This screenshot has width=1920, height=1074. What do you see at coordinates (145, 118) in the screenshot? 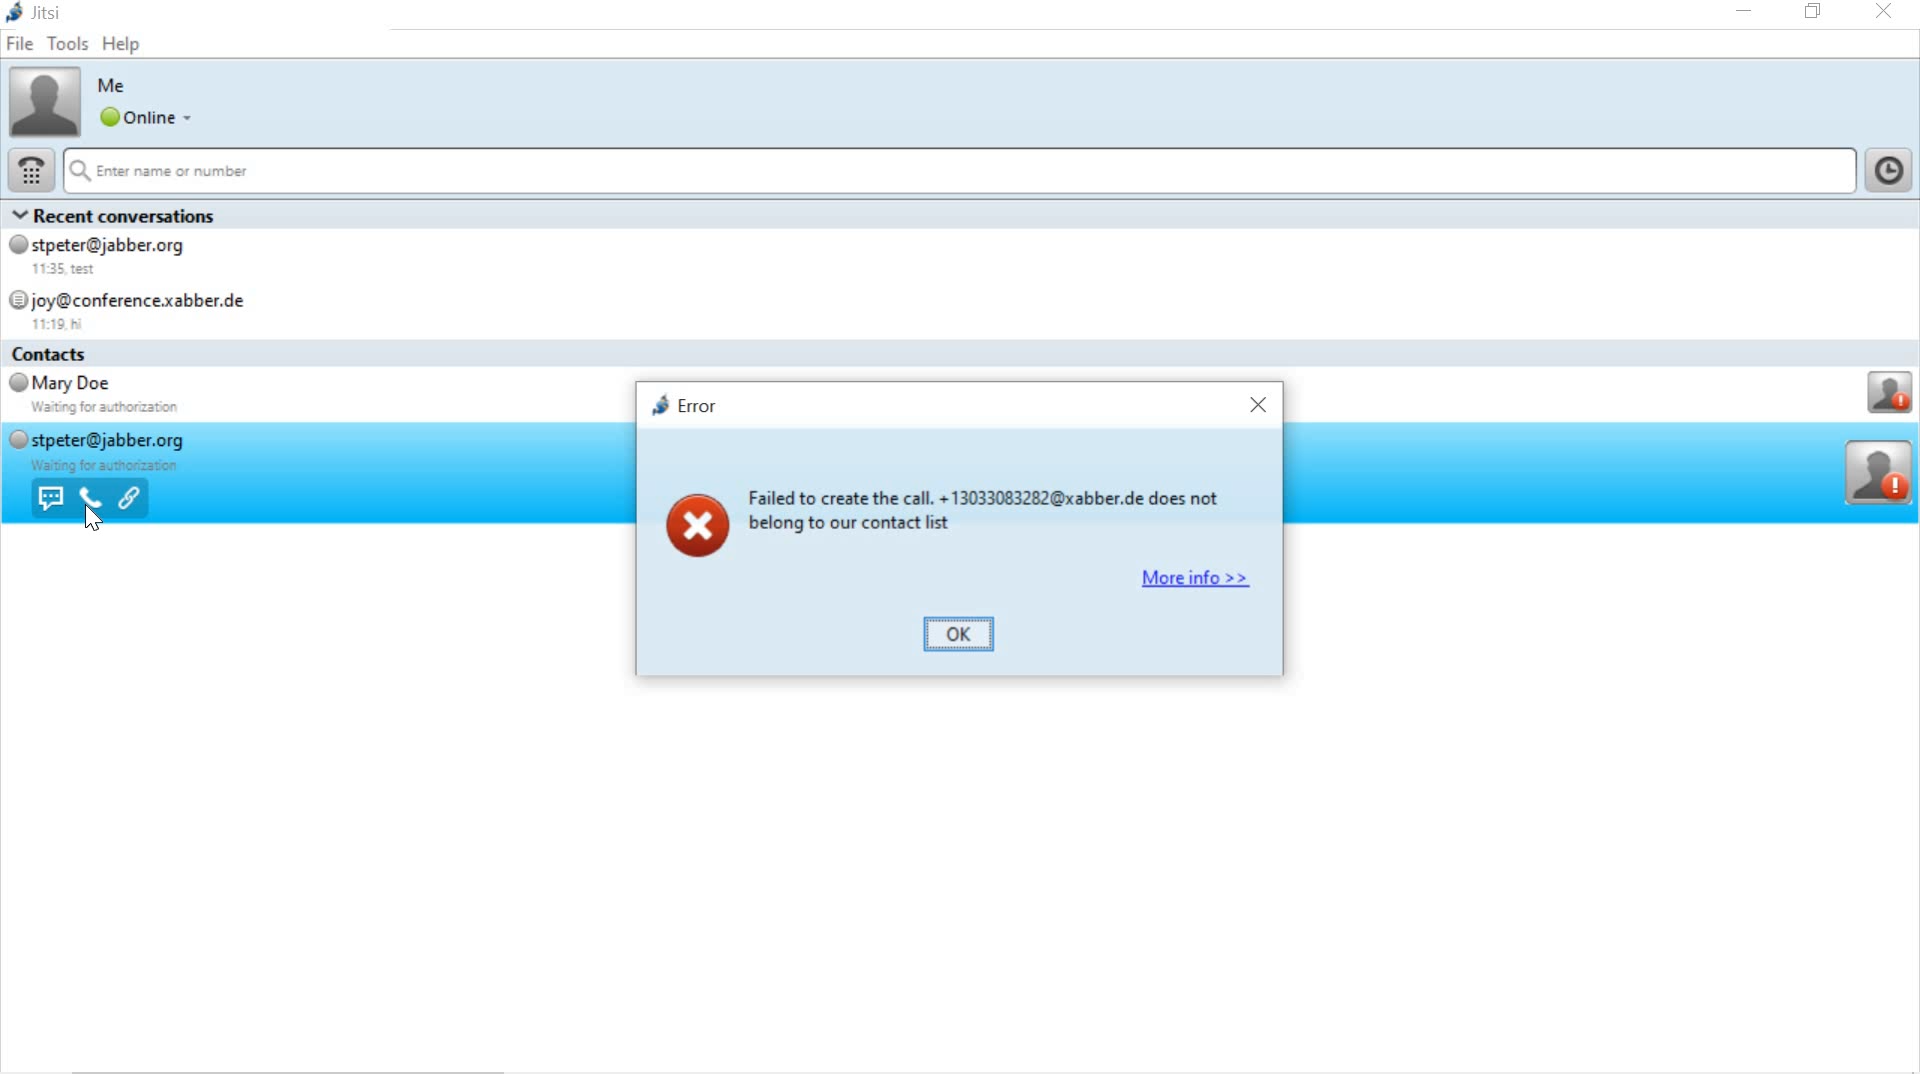
I see `online` at bounding box center [145, 118].